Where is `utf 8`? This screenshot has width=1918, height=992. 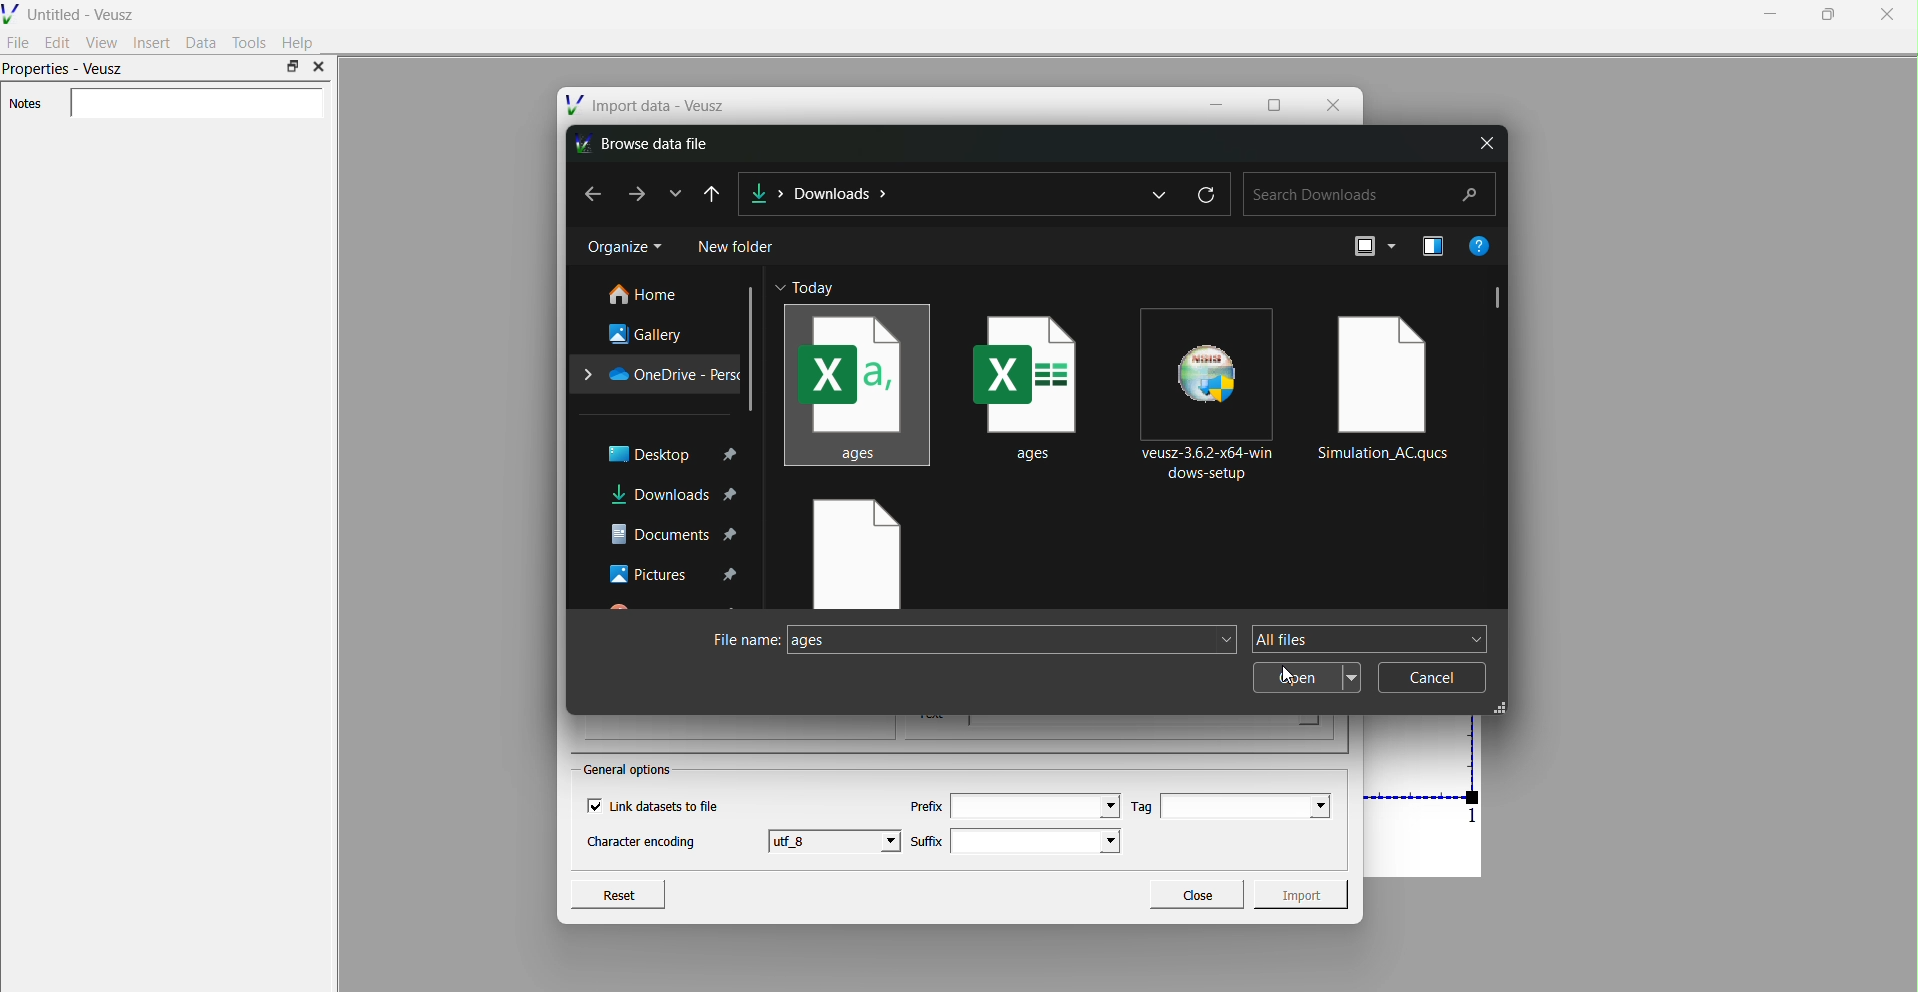 utf 8 is located at coordinates (837, 840).